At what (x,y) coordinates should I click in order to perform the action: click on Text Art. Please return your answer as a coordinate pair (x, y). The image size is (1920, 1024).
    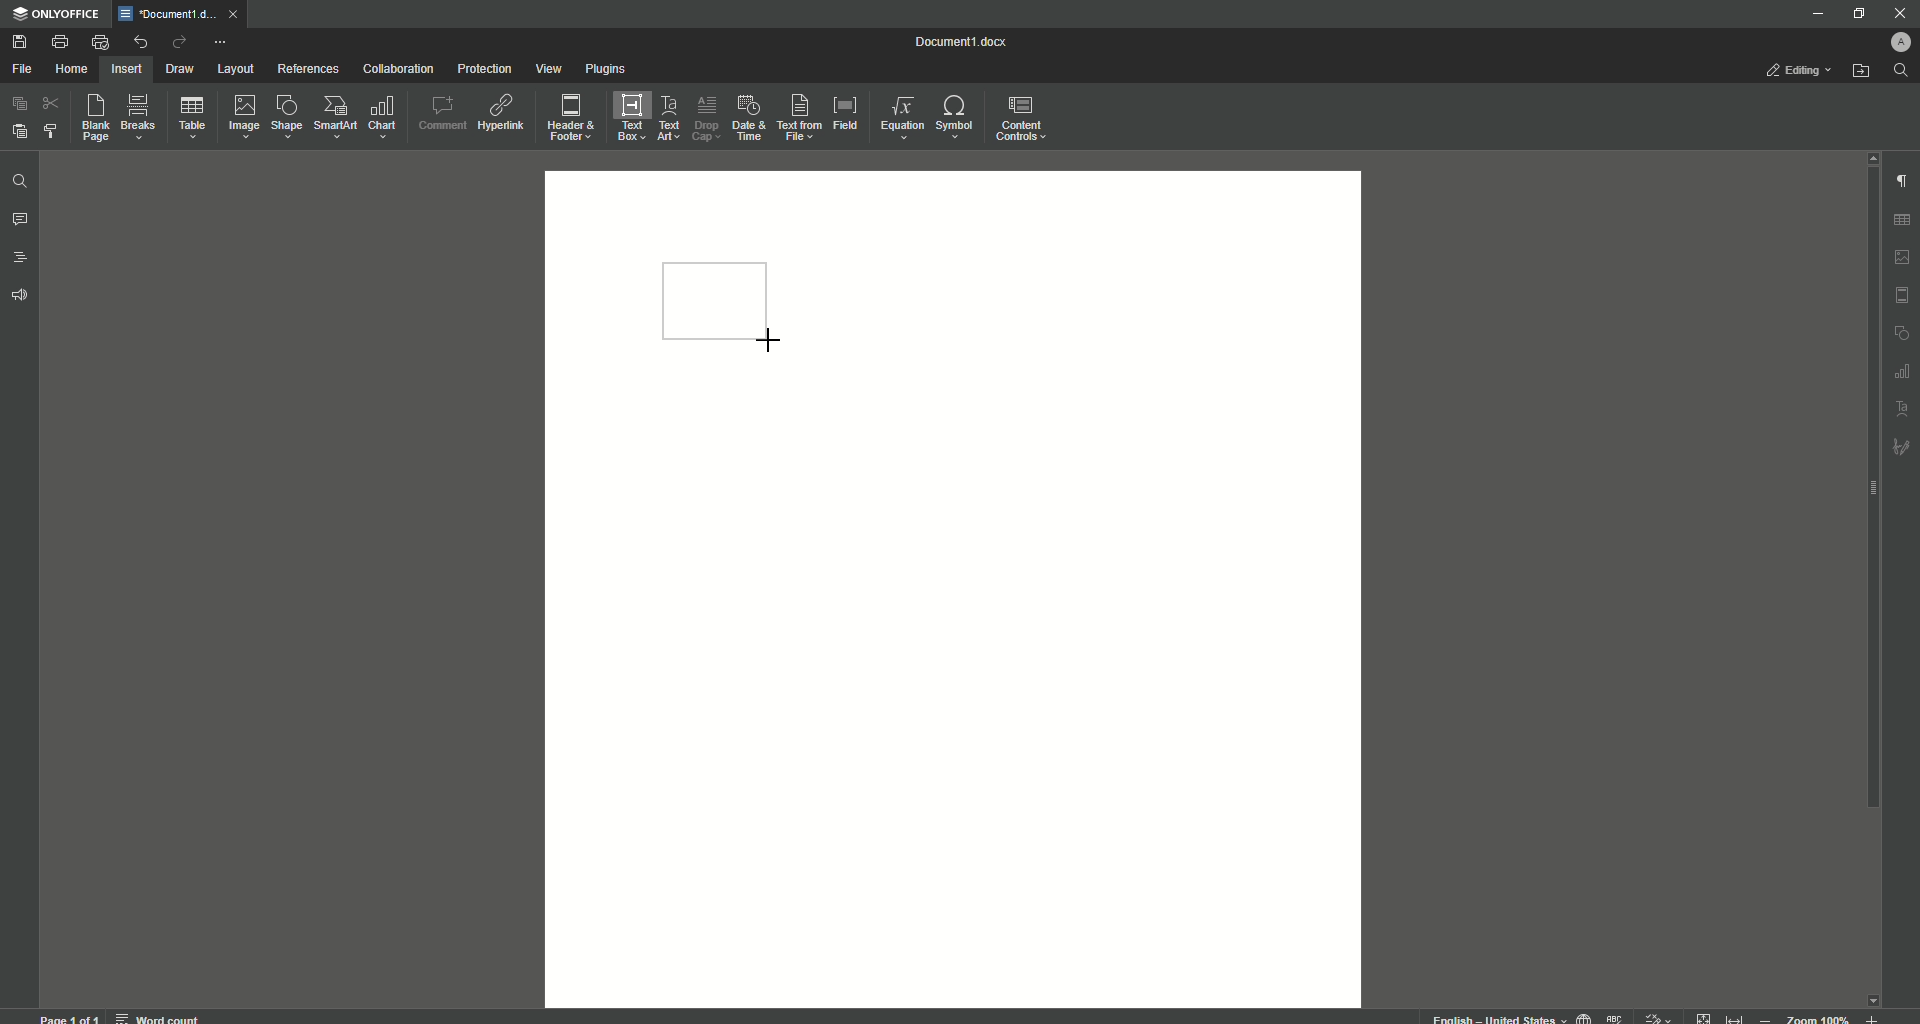
    Looking at the image, I should click on (666, 120).